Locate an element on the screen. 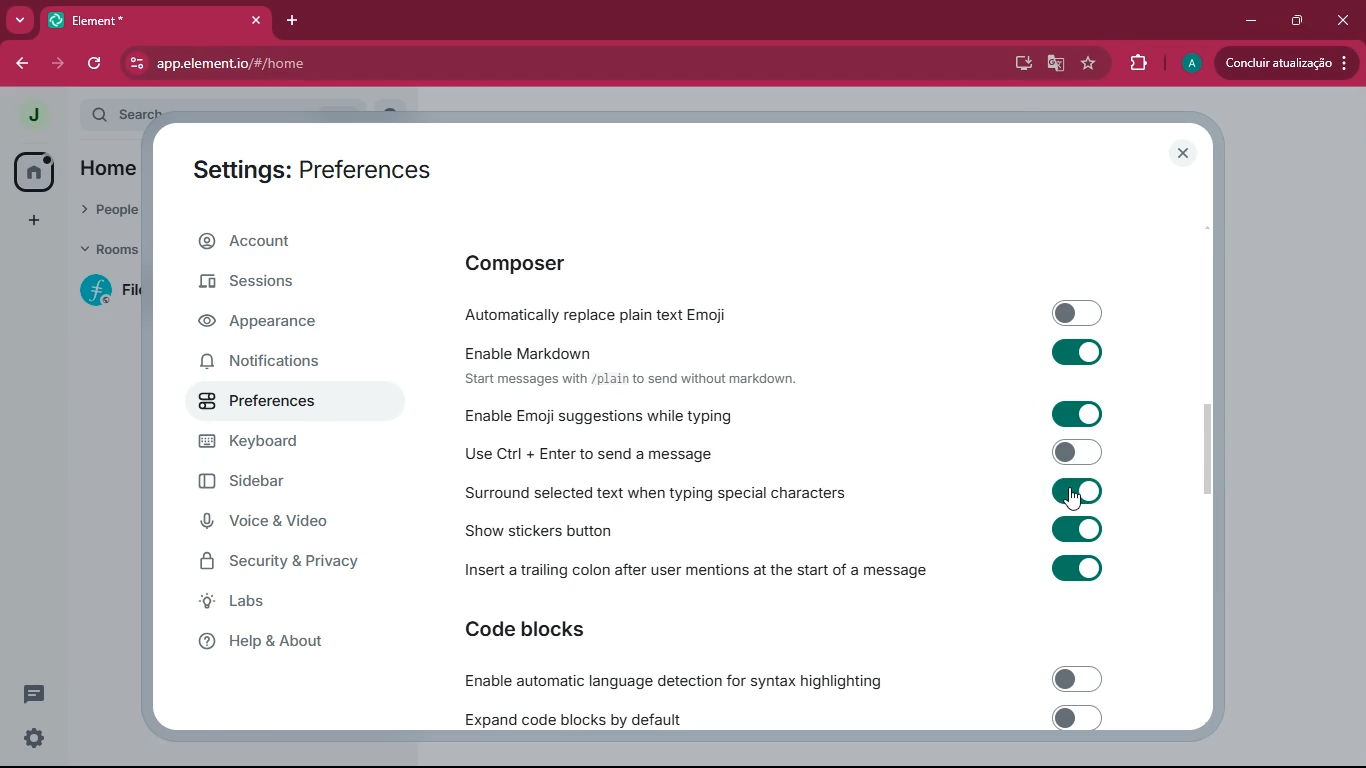 The width and height of the screenshot is (1366, 768). scroll bar is located at coordinates (1208, 445).